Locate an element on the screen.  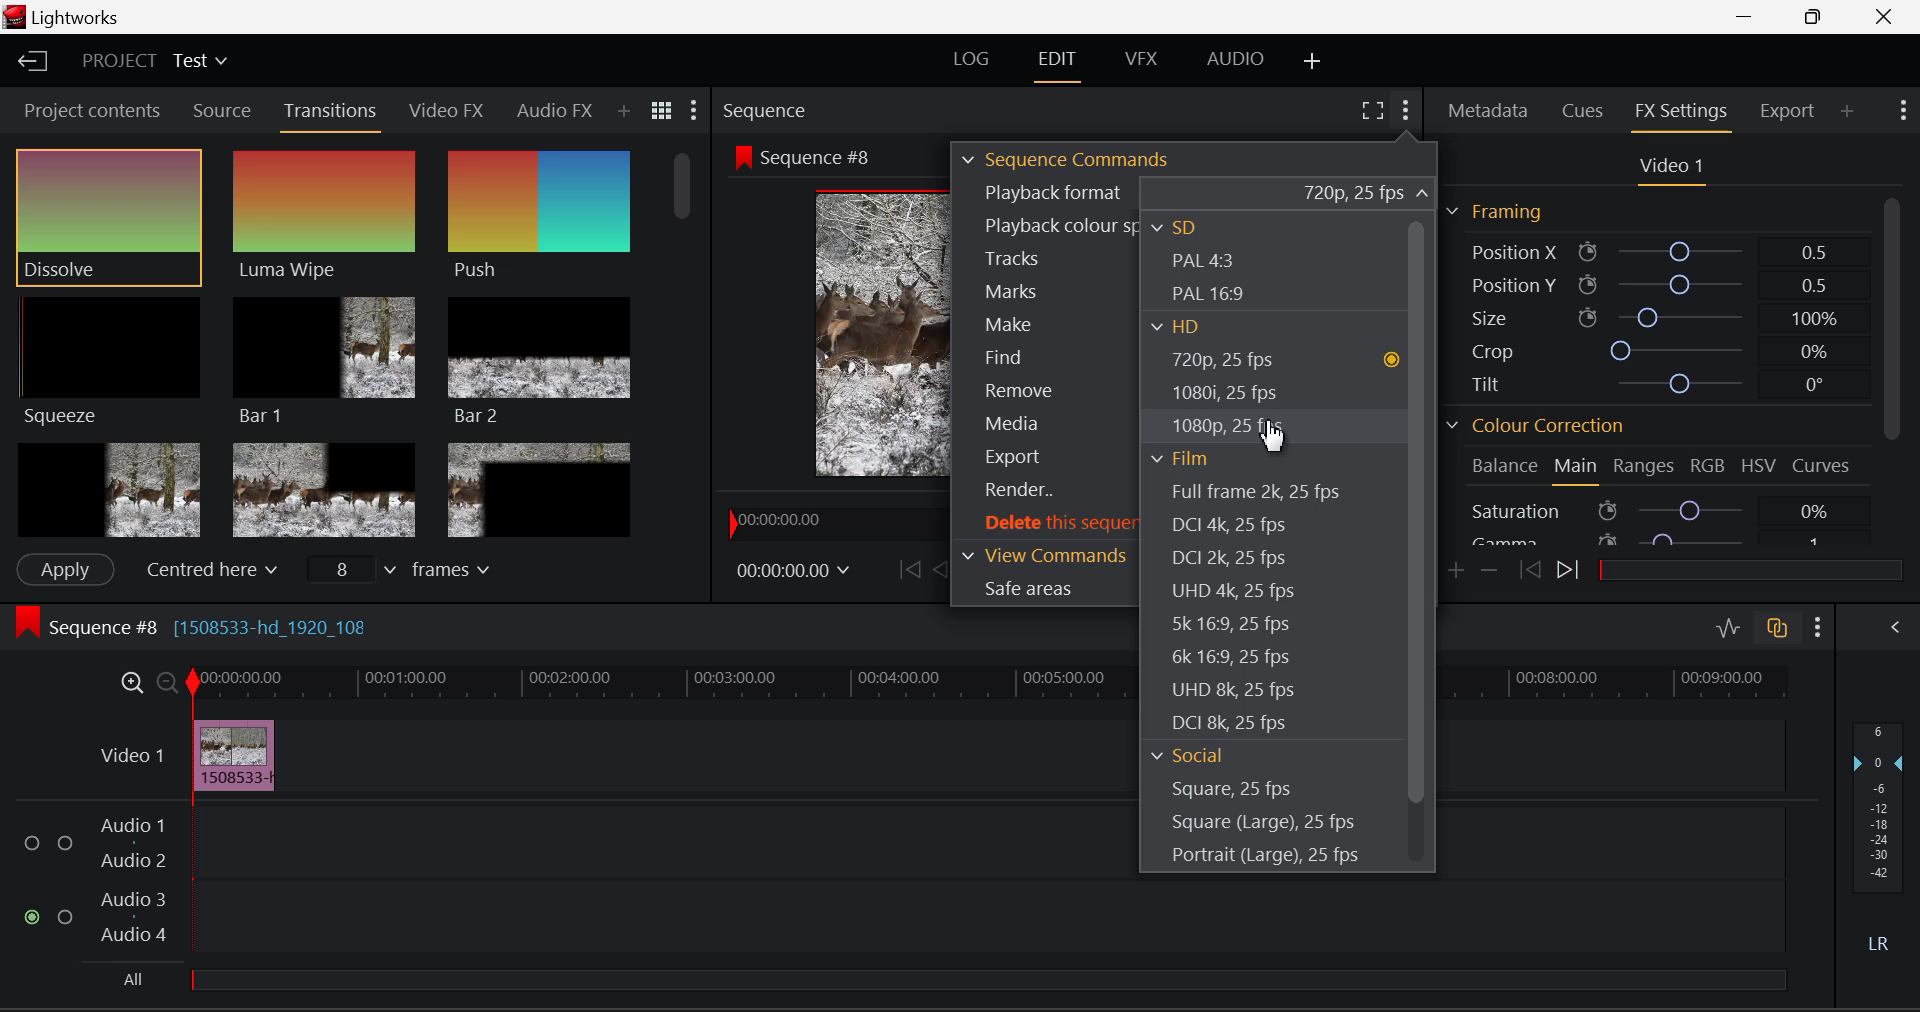
Lightworks is located at coordinates (68, 17).